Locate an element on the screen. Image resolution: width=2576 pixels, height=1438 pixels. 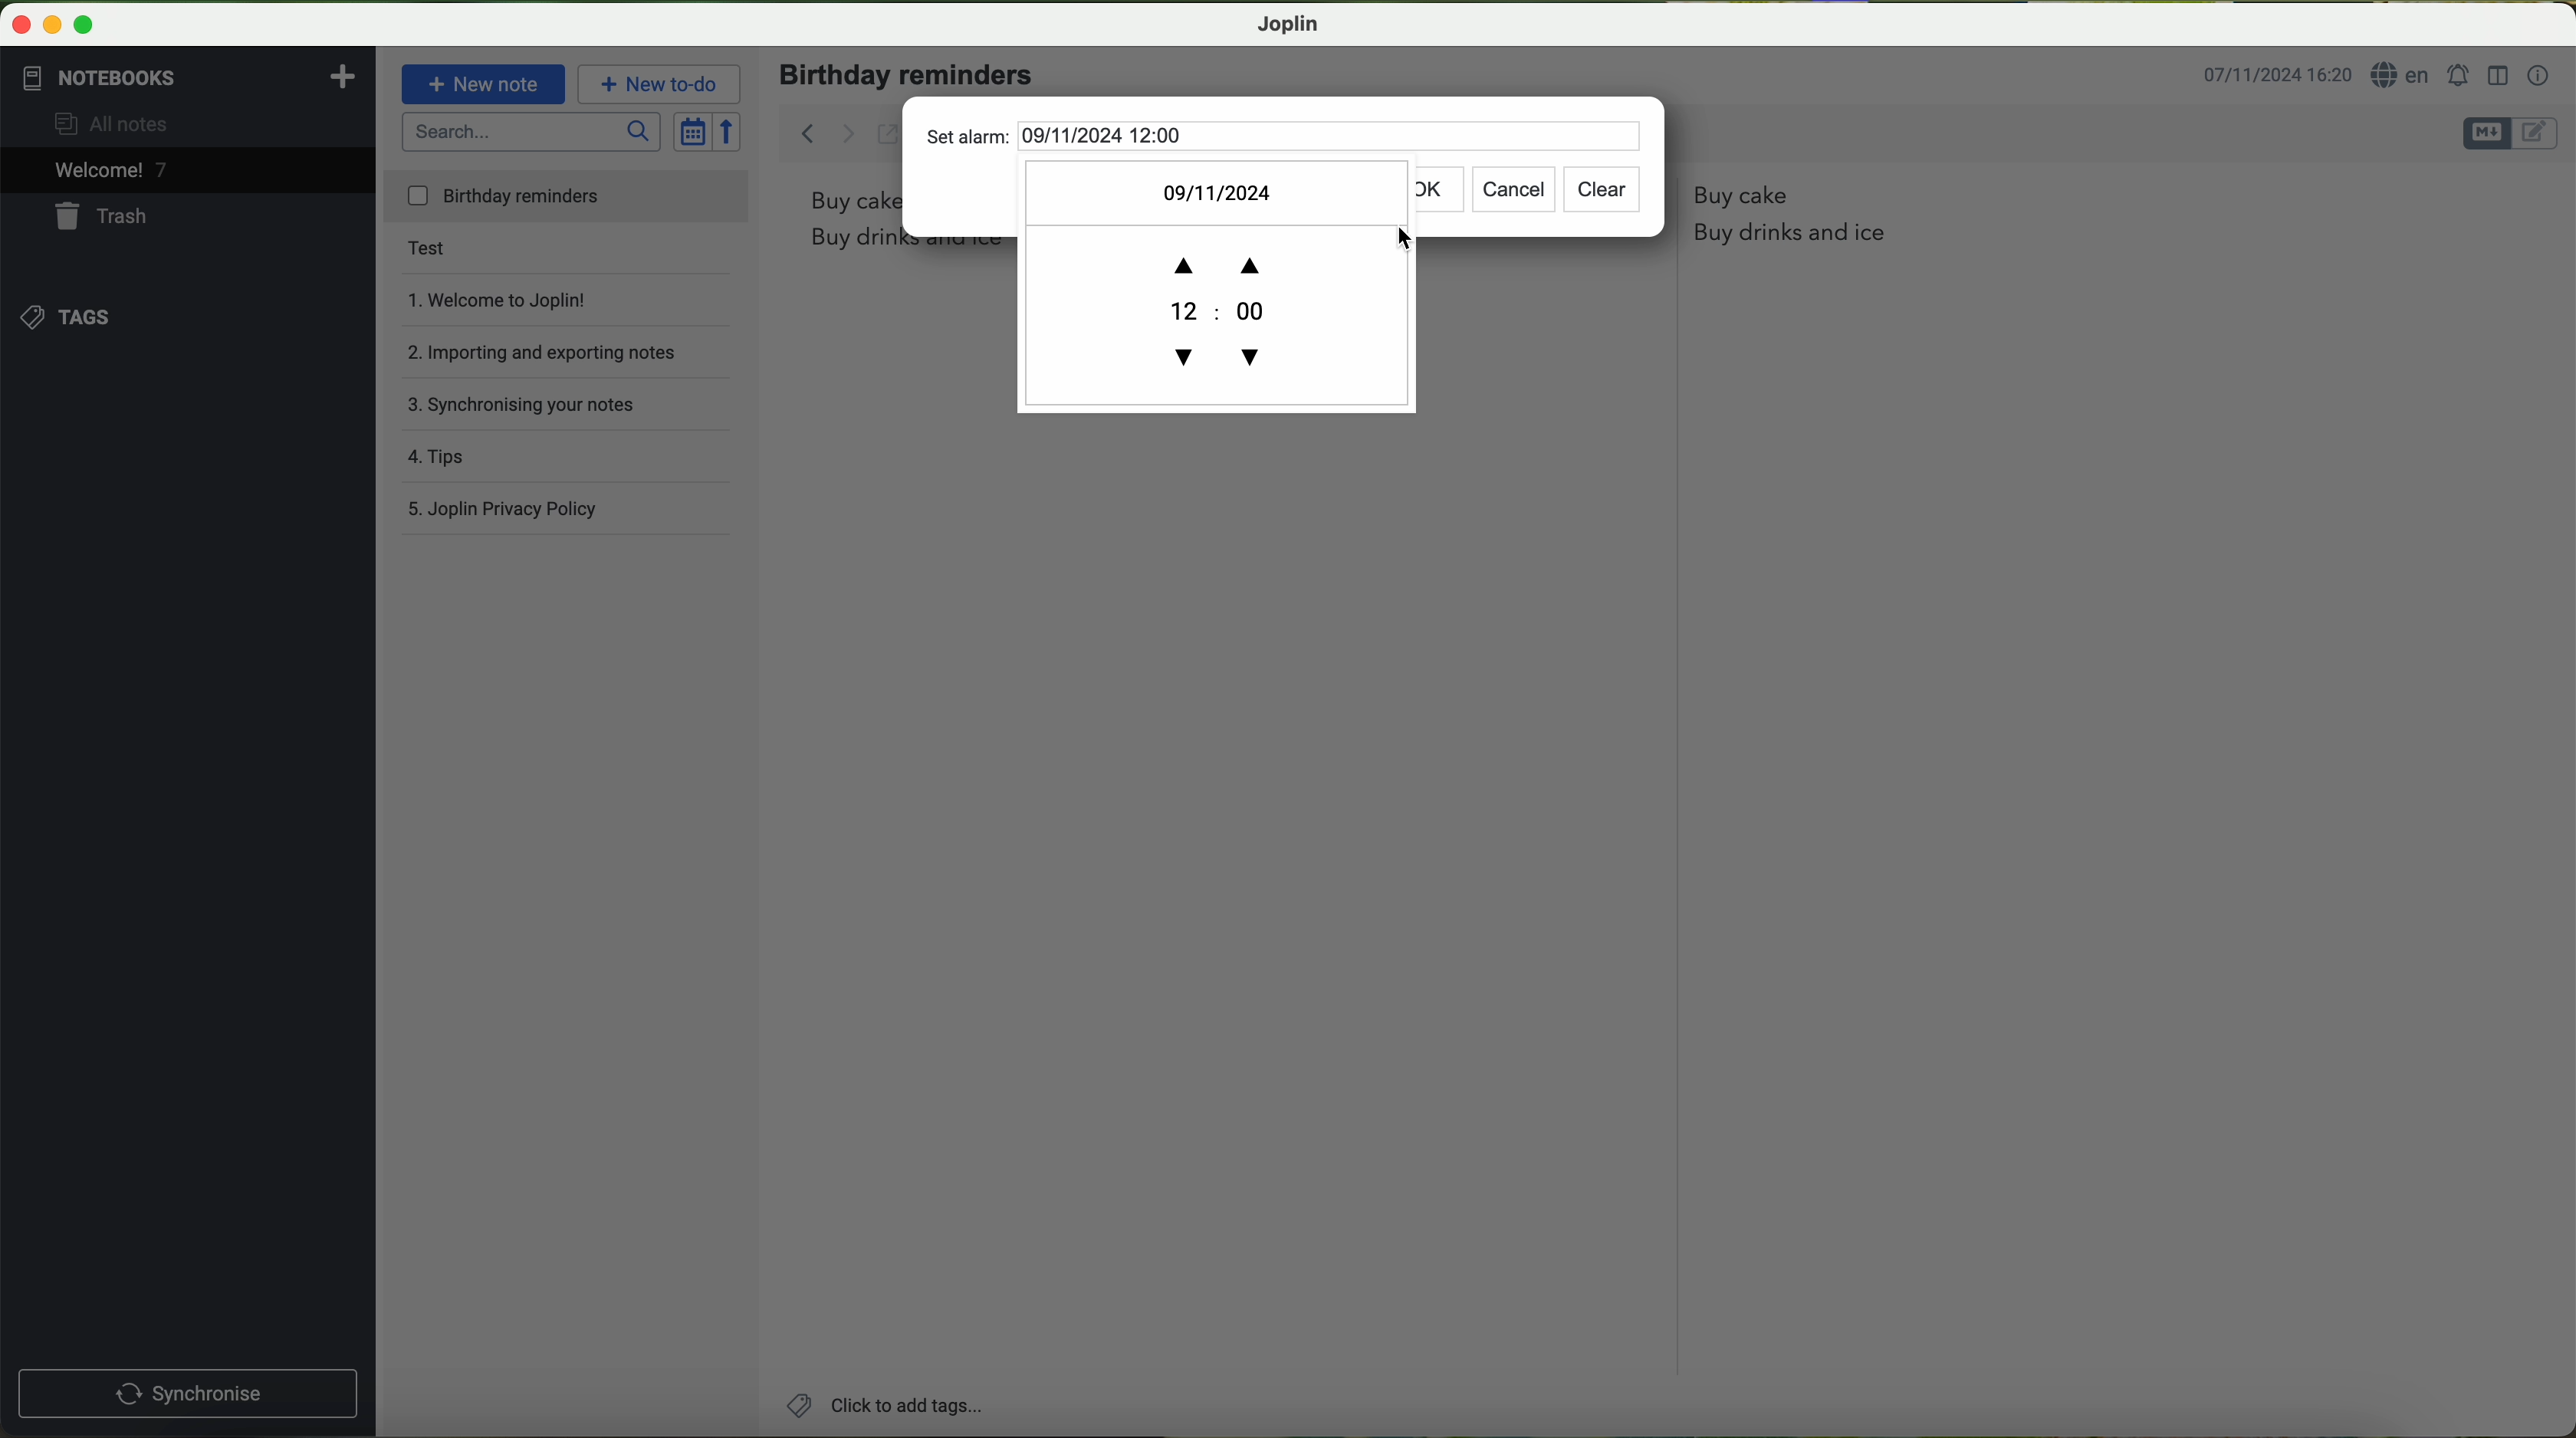
synchronising your notes is located at coordinates (538, 401).